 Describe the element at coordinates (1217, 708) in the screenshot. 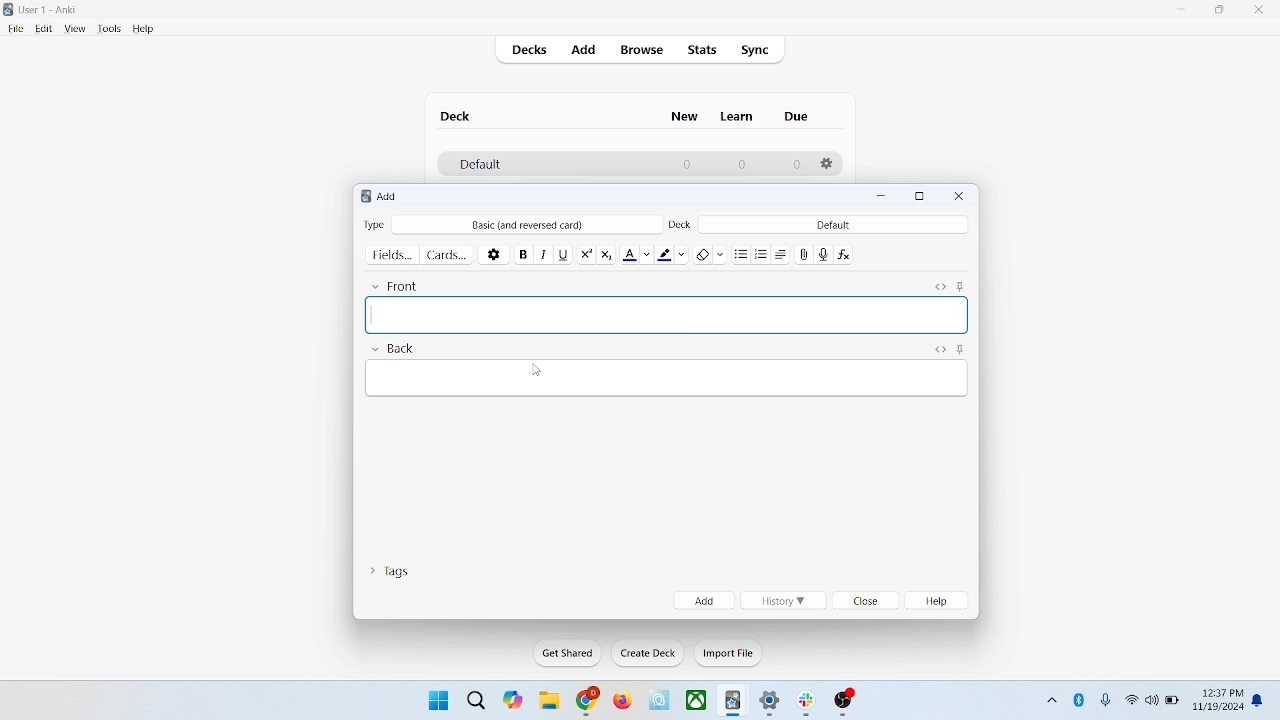

I see `11/19/2024` at that location.